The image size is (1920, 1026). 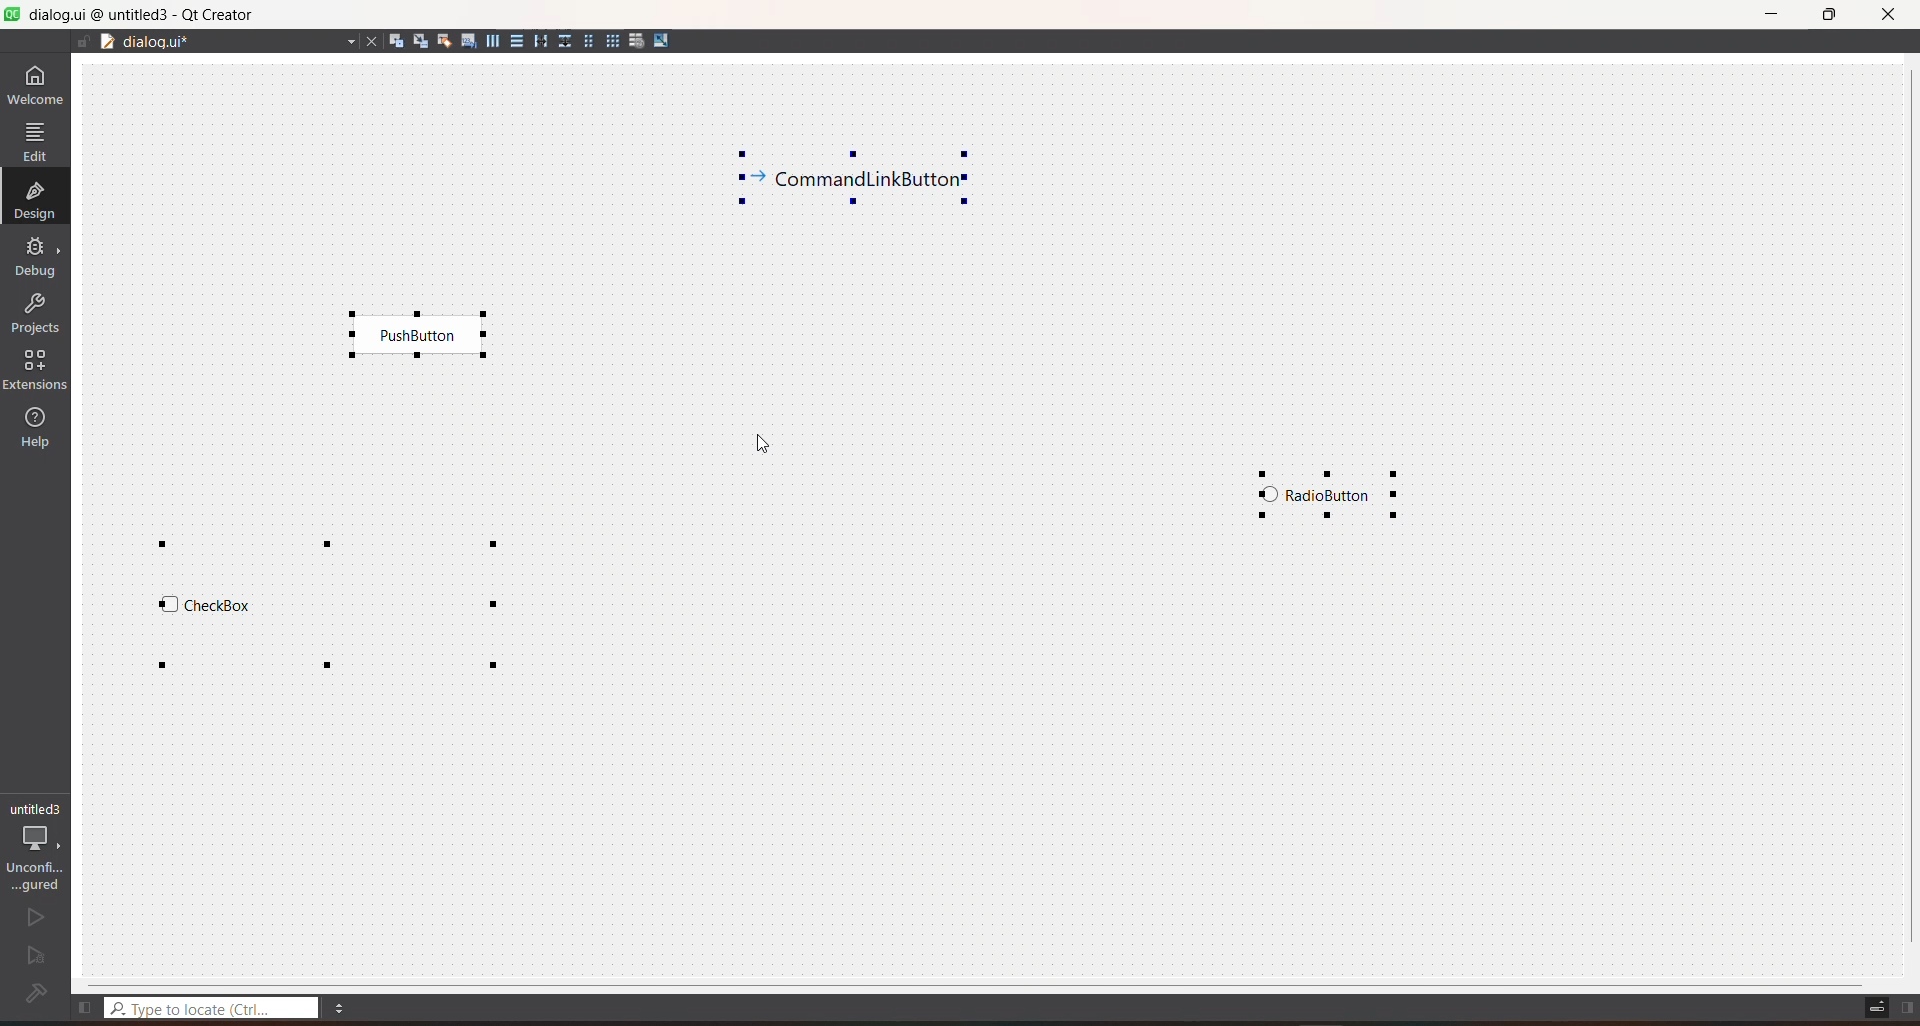 I want to click on project not configured, so click(x=35, y=994).